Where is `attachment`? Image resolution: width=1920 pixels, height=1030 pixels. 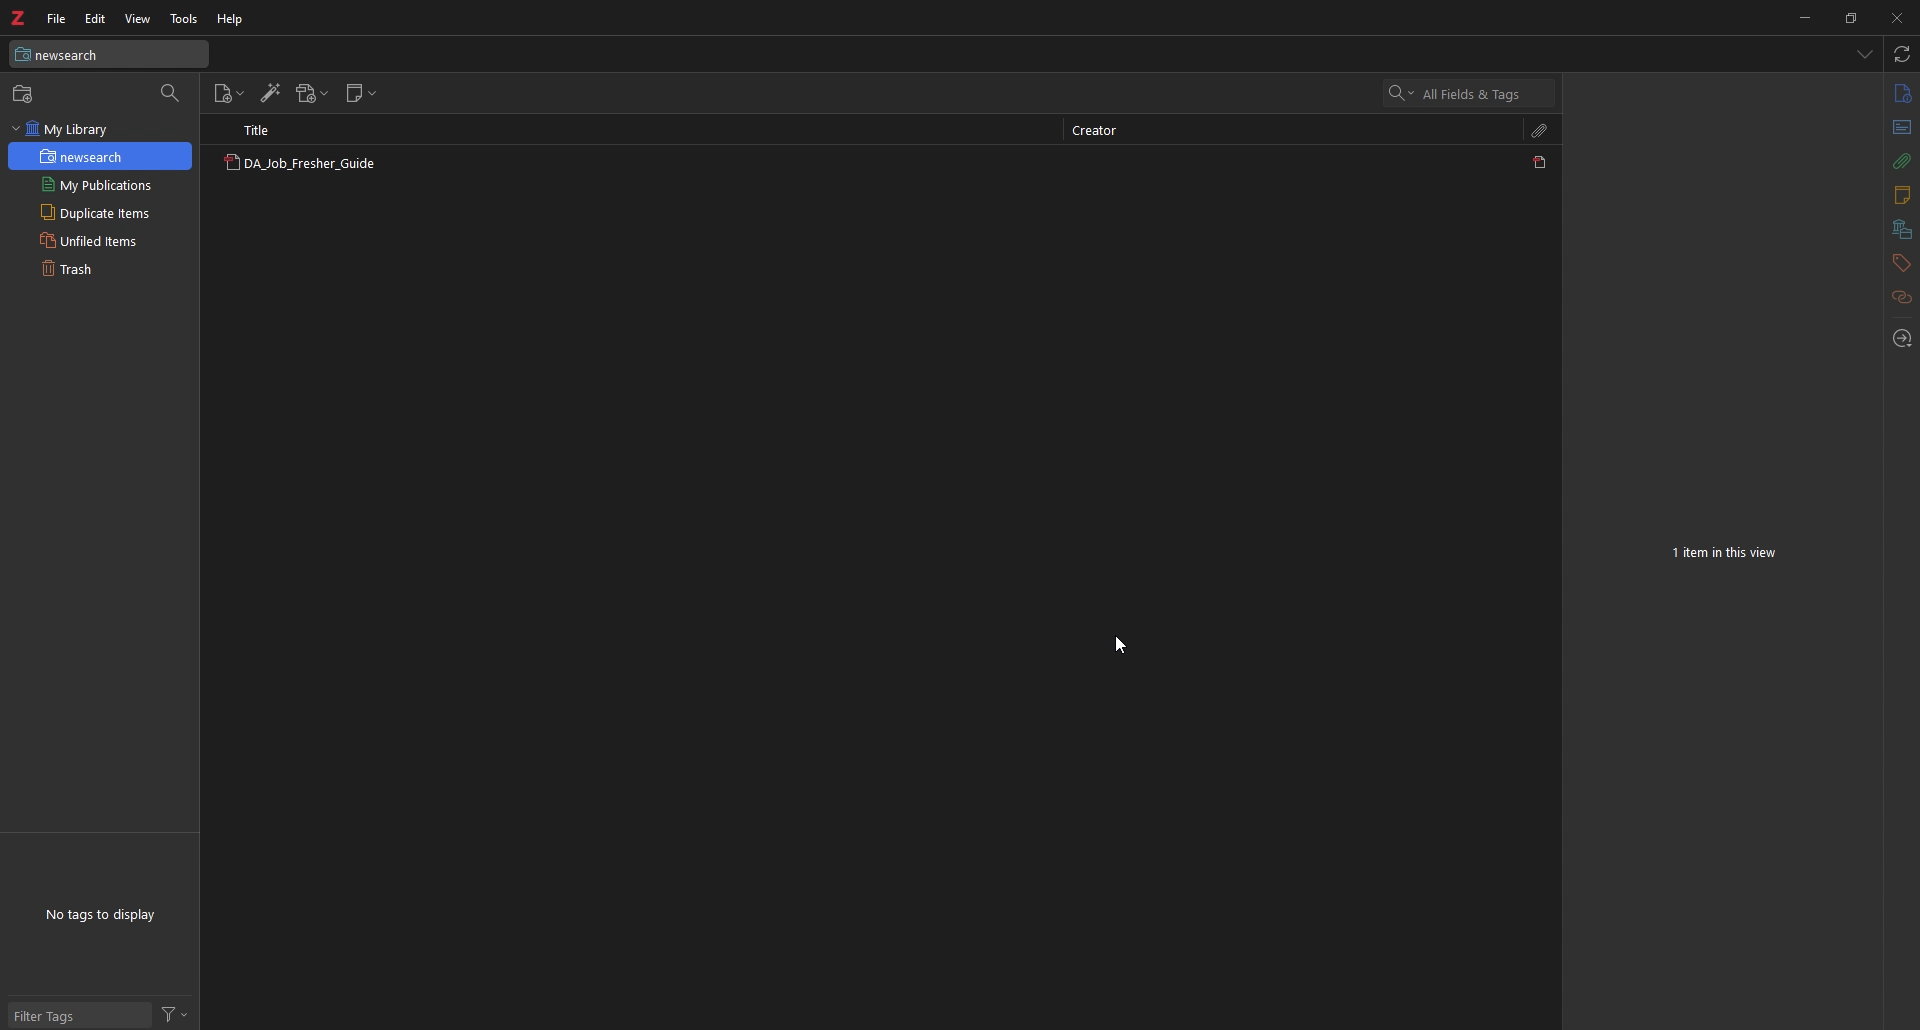
attachment is located at coordinates (1541, 130).